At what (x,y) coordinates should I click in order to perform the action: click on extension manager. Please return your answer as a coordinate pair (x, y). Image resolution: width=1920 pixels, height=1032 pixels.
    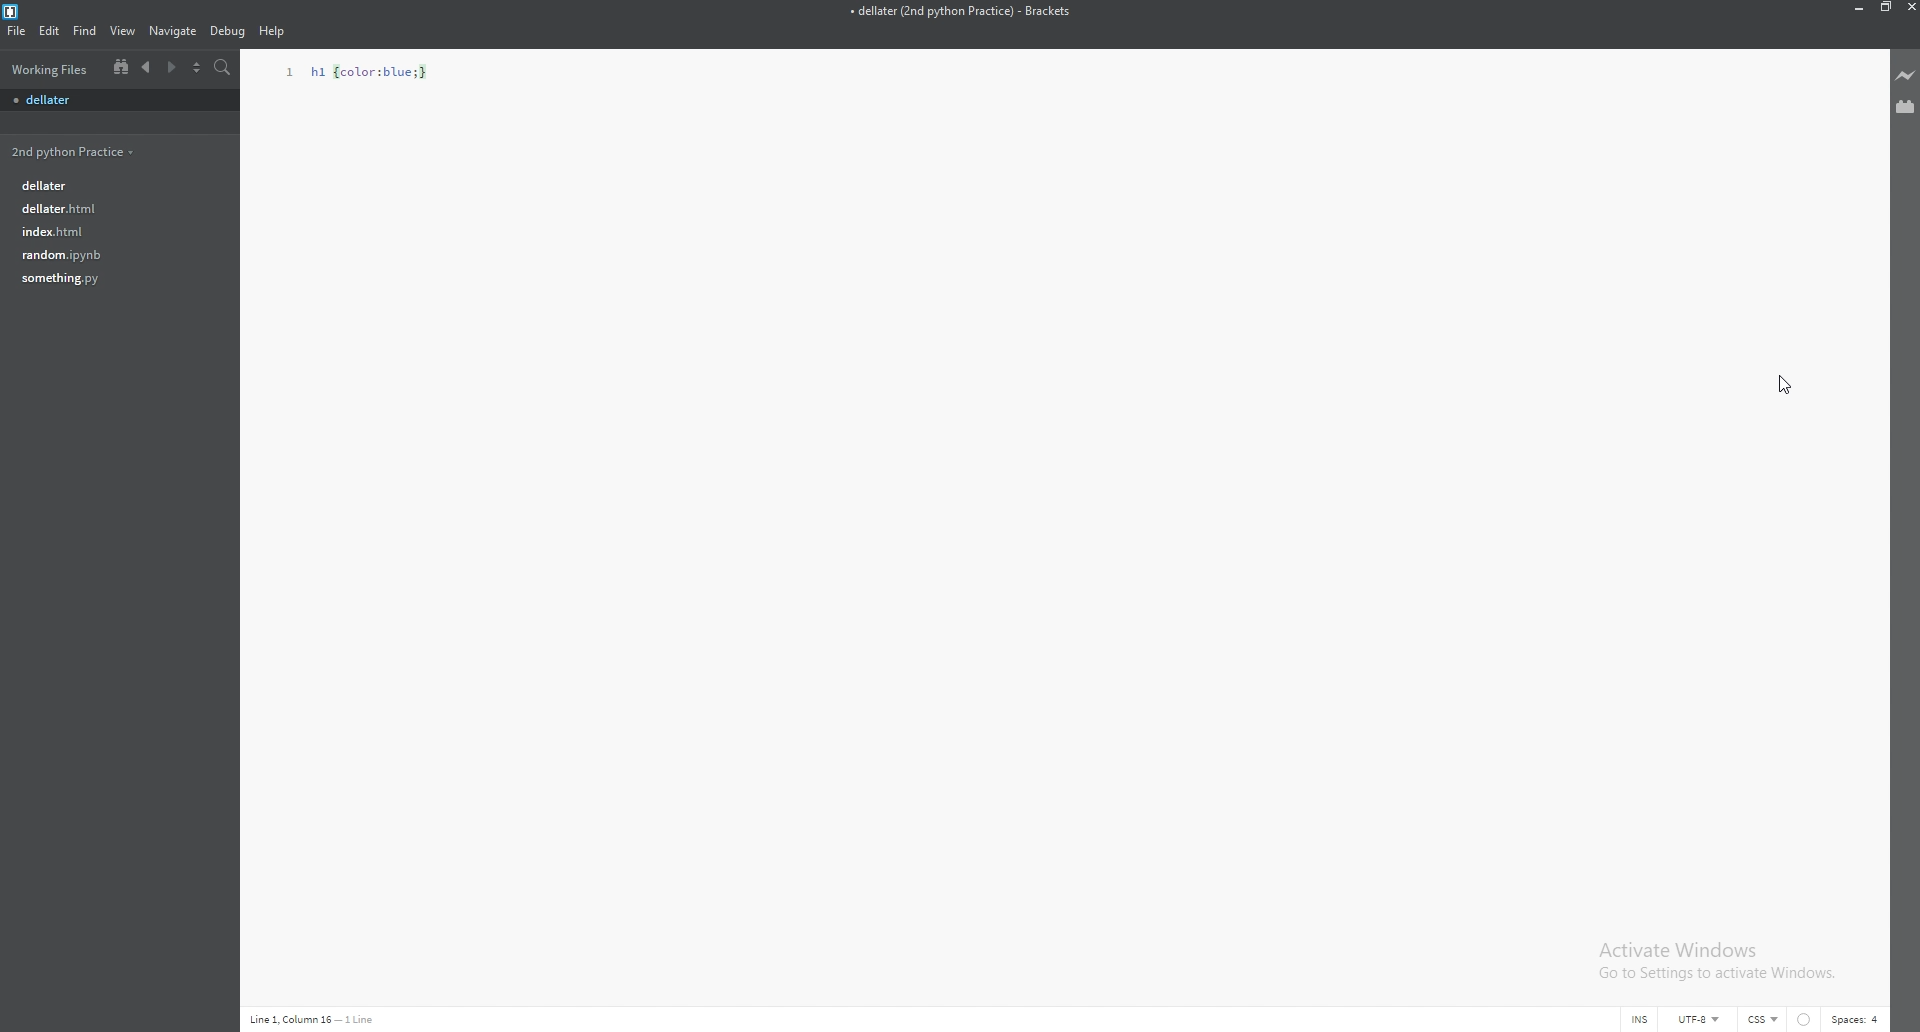
    Looking at the image, I should click on (1906, 106).